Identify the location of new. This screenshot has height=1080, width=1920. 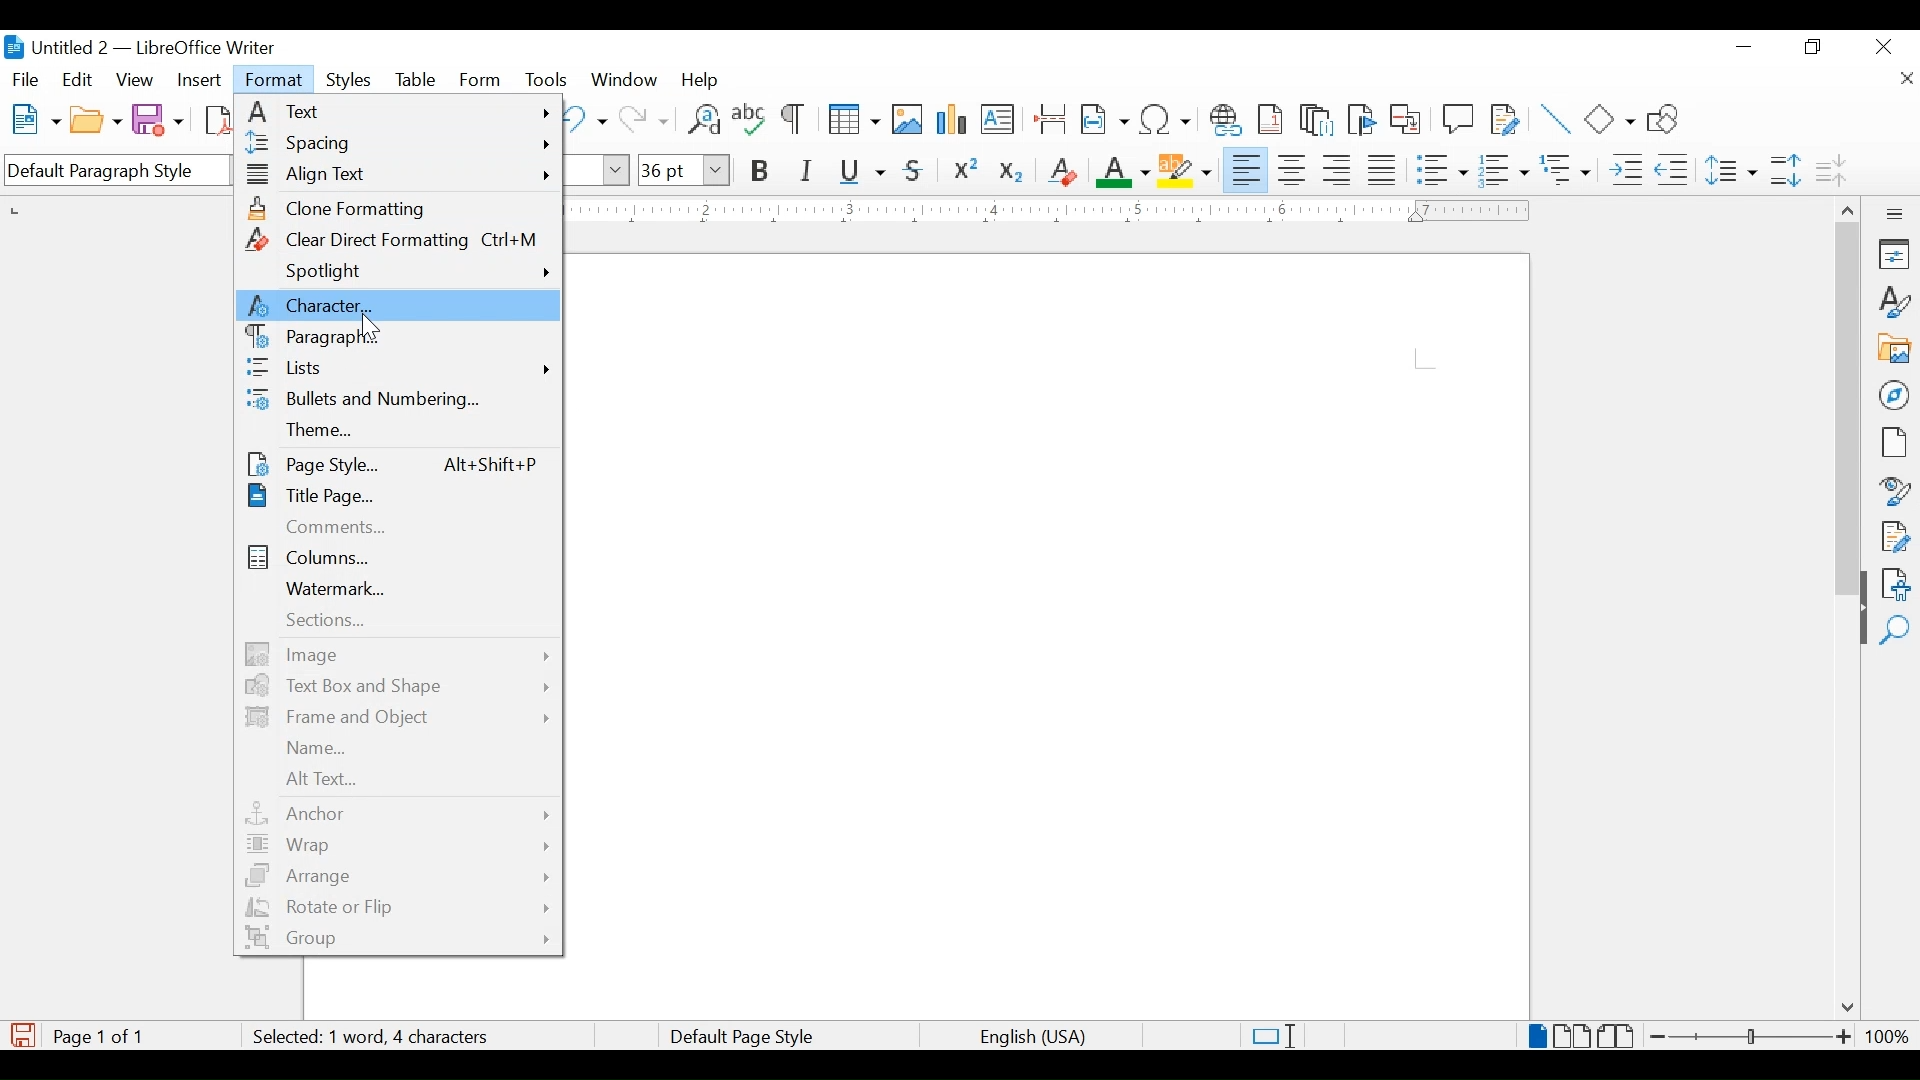
(37, 119).